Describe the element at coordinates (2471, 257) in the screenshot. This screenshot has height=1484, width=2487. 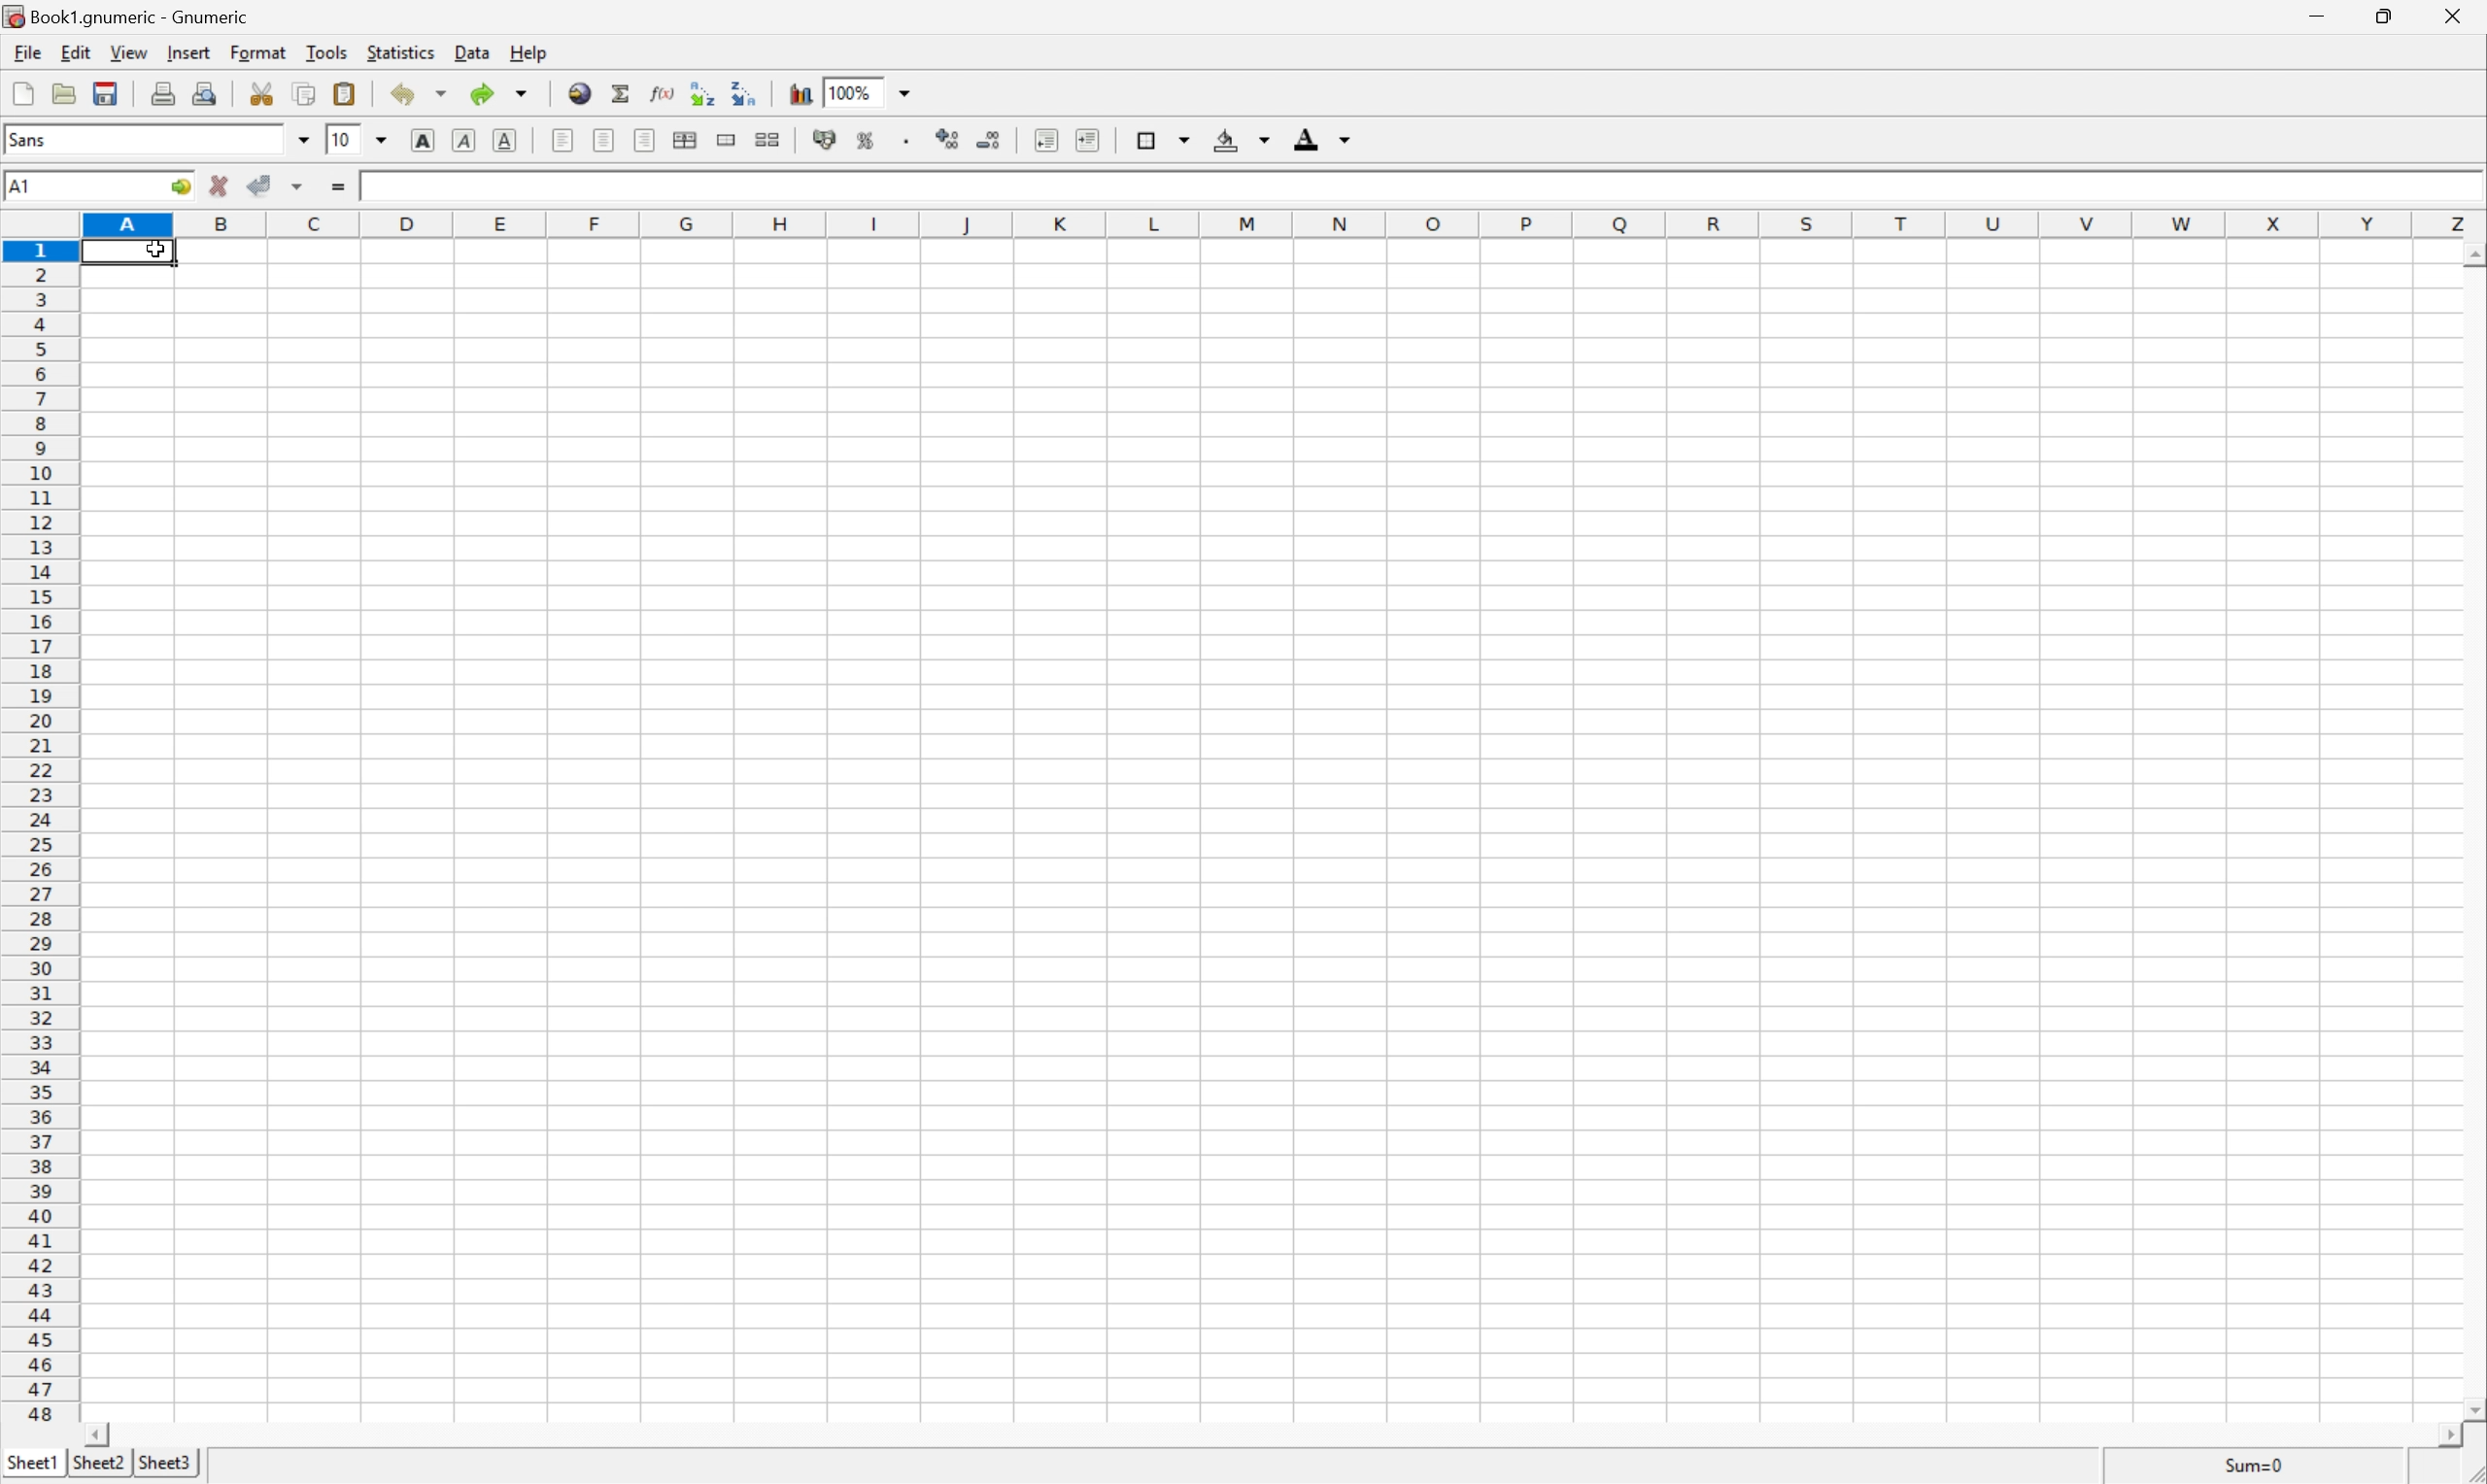
I see `scroll up` at that location.